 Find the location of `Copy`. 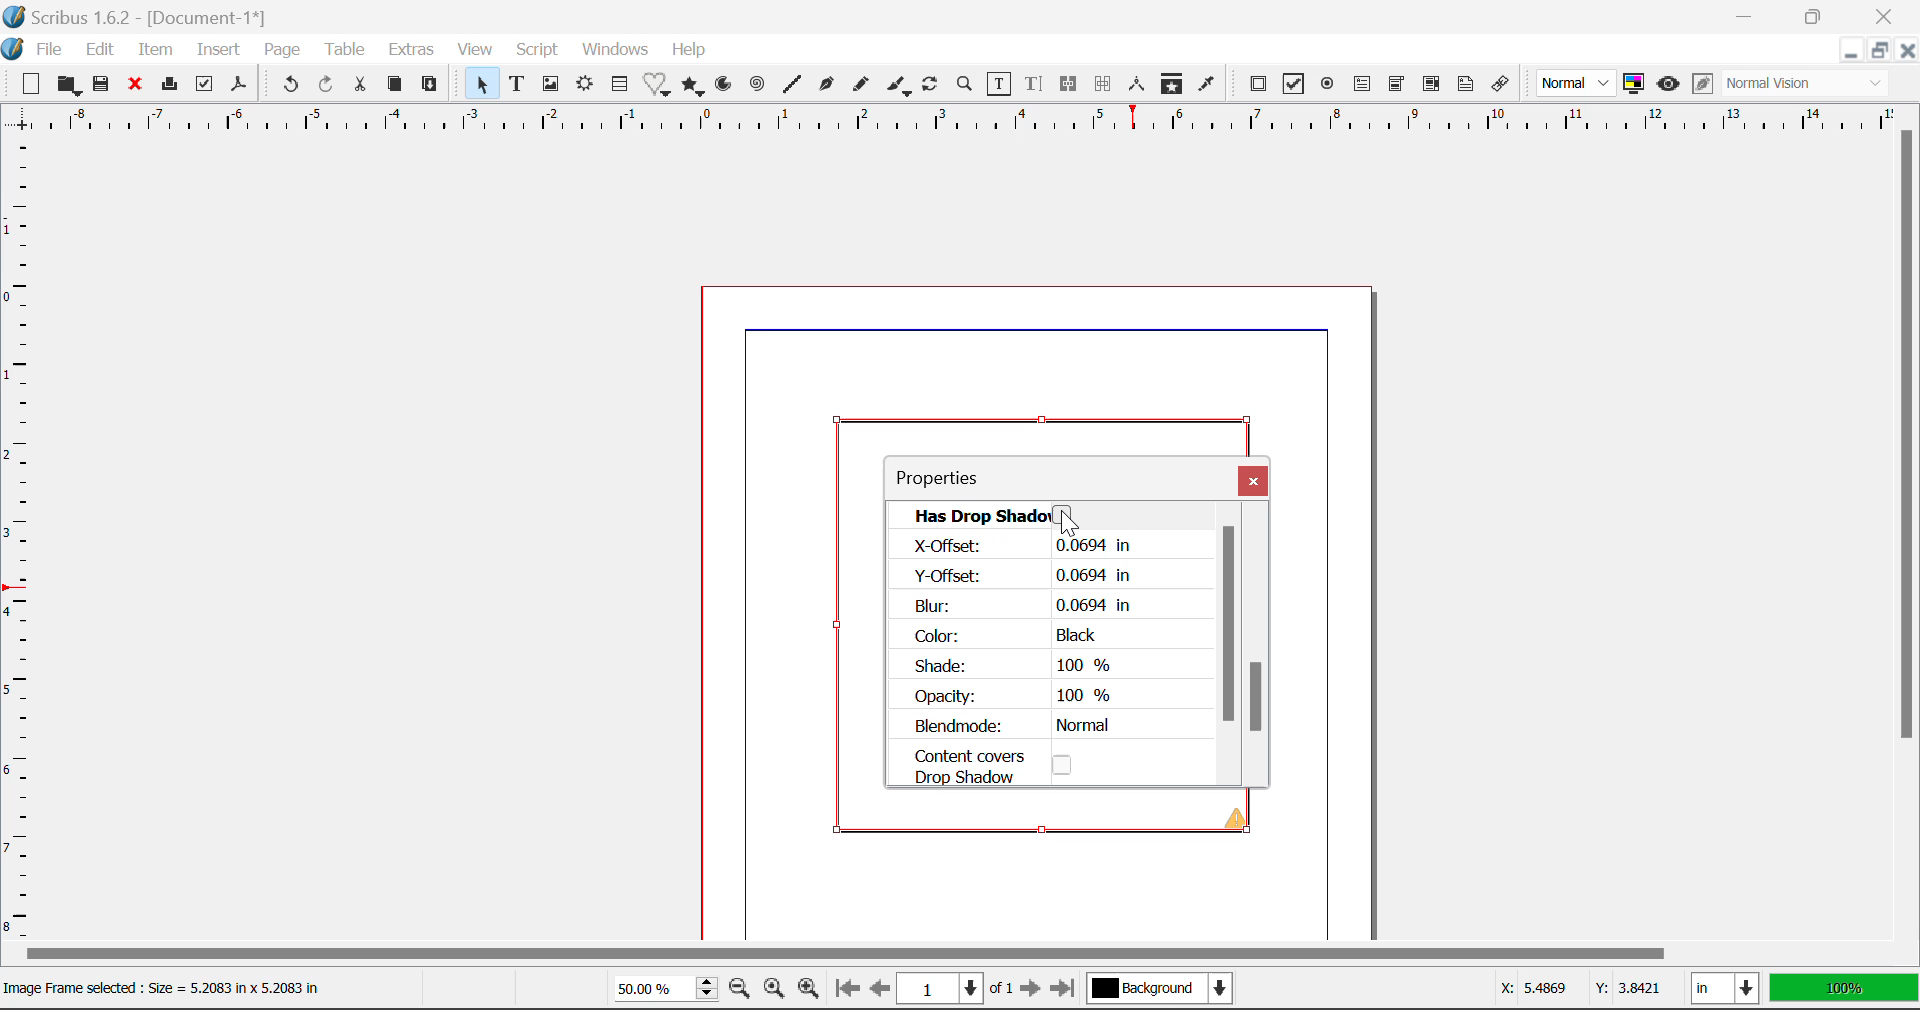

Copy is located at coordinates (395, 87).